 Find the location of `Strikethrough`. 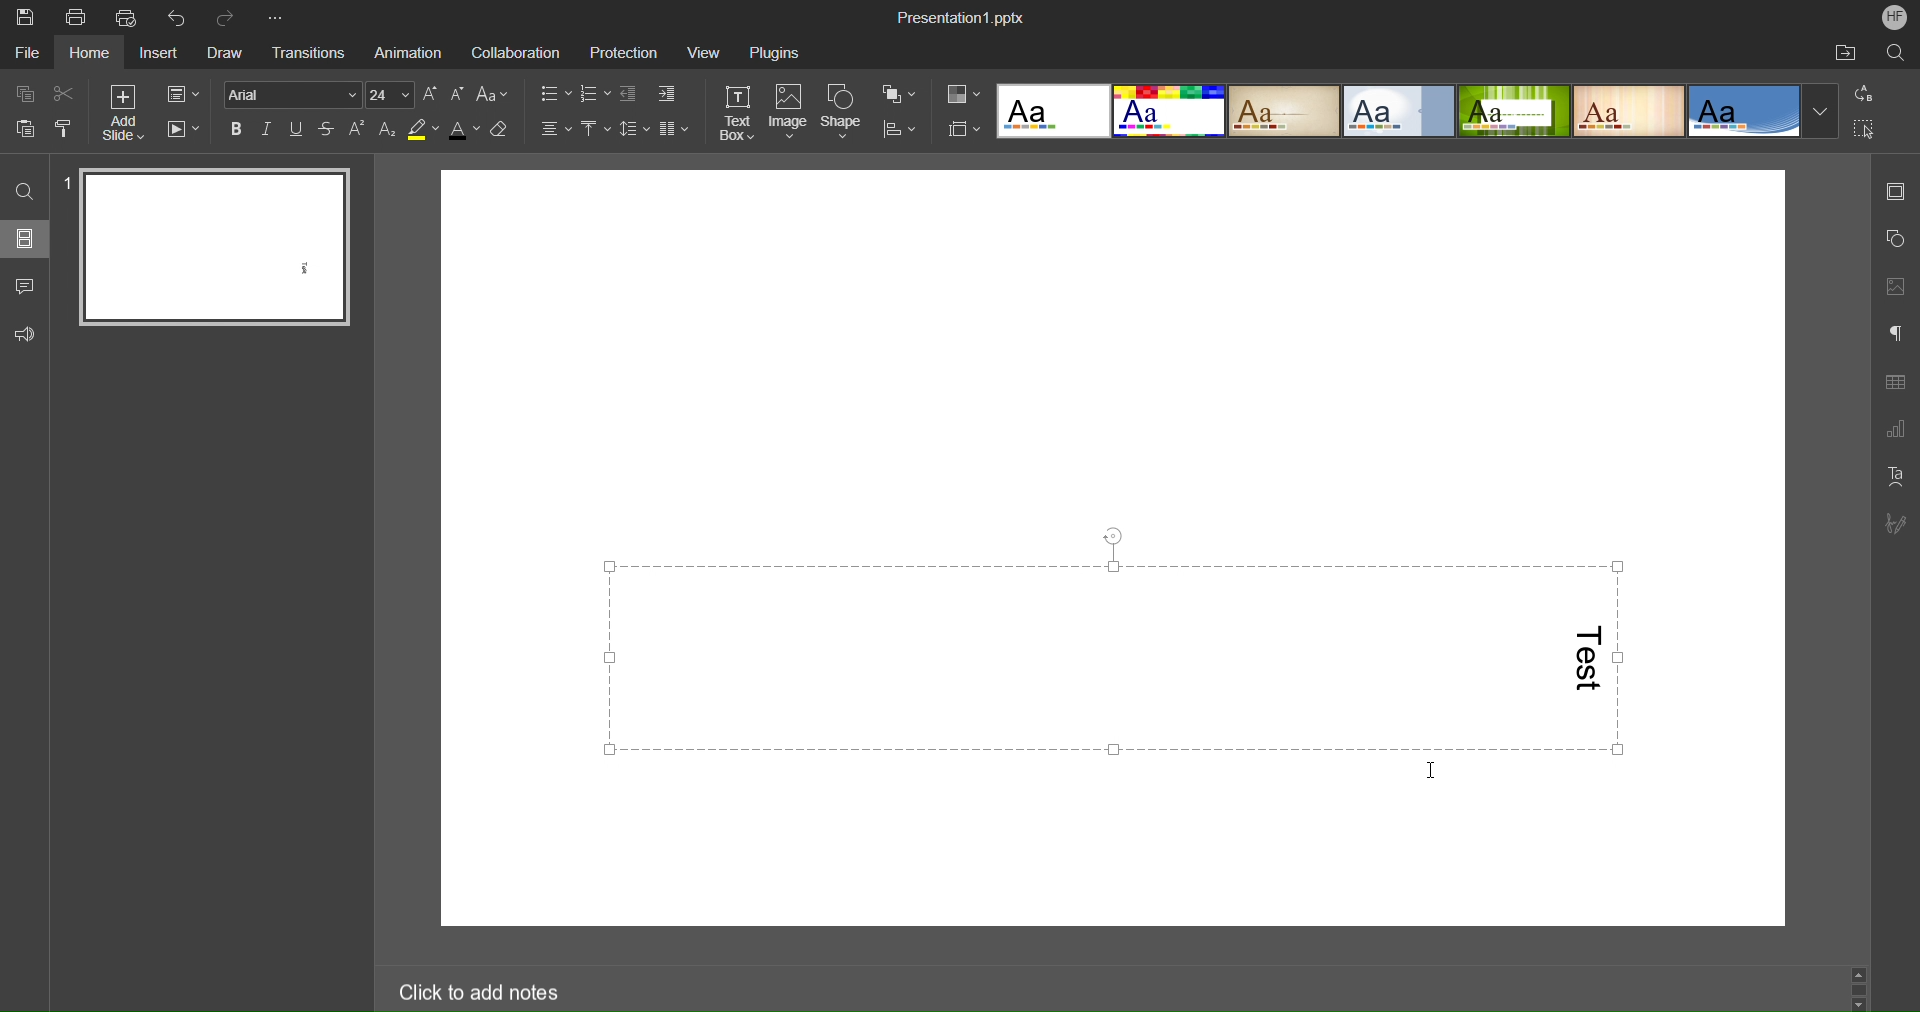

Strikethrough is located at coordinates (328, 130).